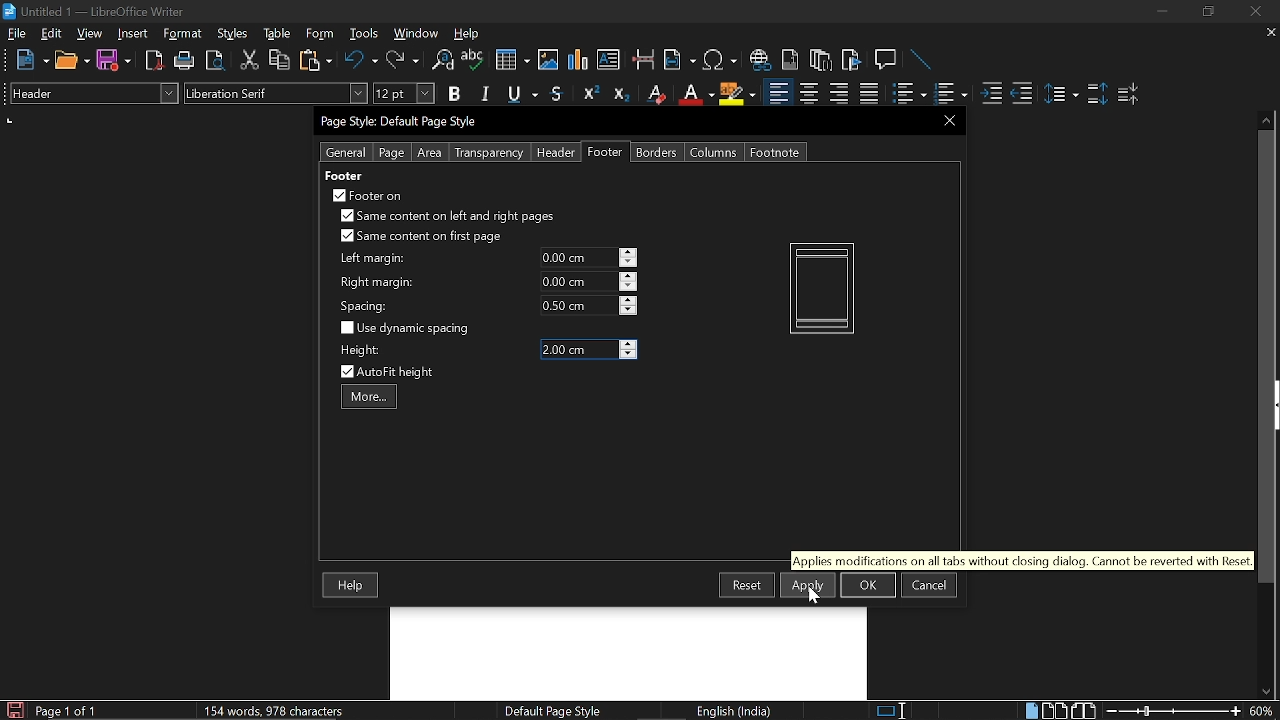 Image resolution: width=1280 pixels, height=720 pixels. Describe the element at coordinates (808, 585) in the screenshot. I see `Apply` at that location.